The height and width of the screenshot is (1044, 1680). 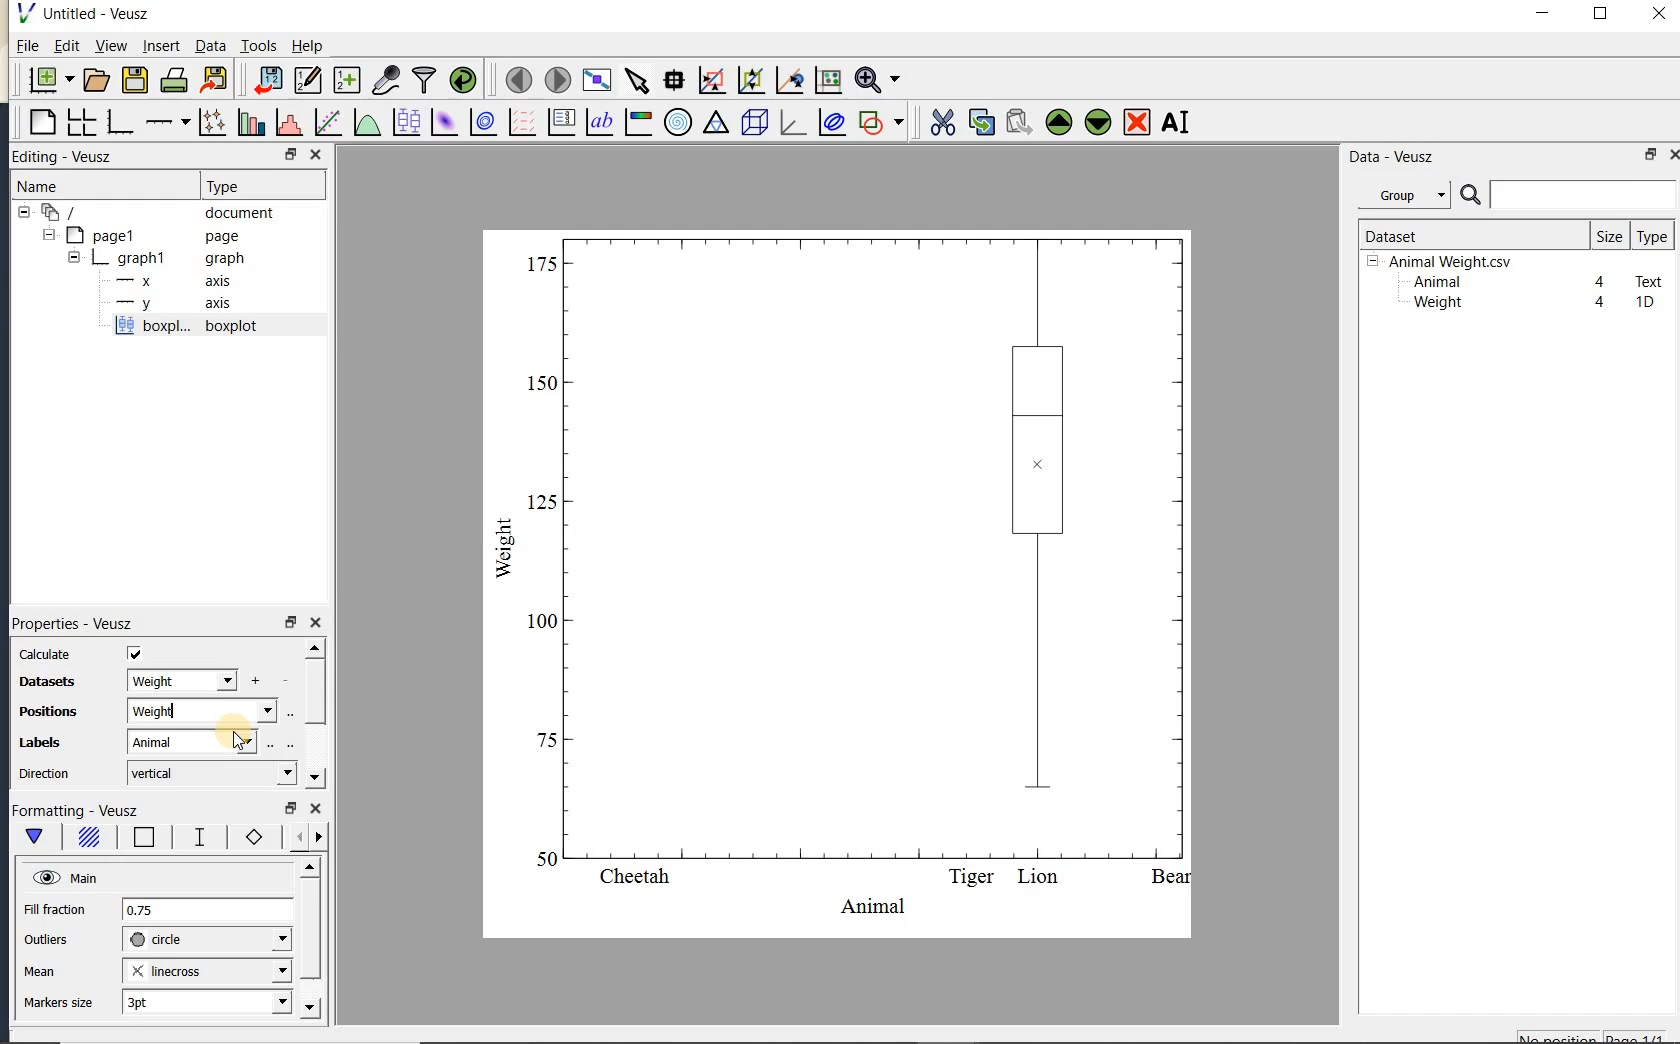 What do you see at coordinates (203, 711) in the screenshot?
I see `Weight` at bounding box center [203, 711].